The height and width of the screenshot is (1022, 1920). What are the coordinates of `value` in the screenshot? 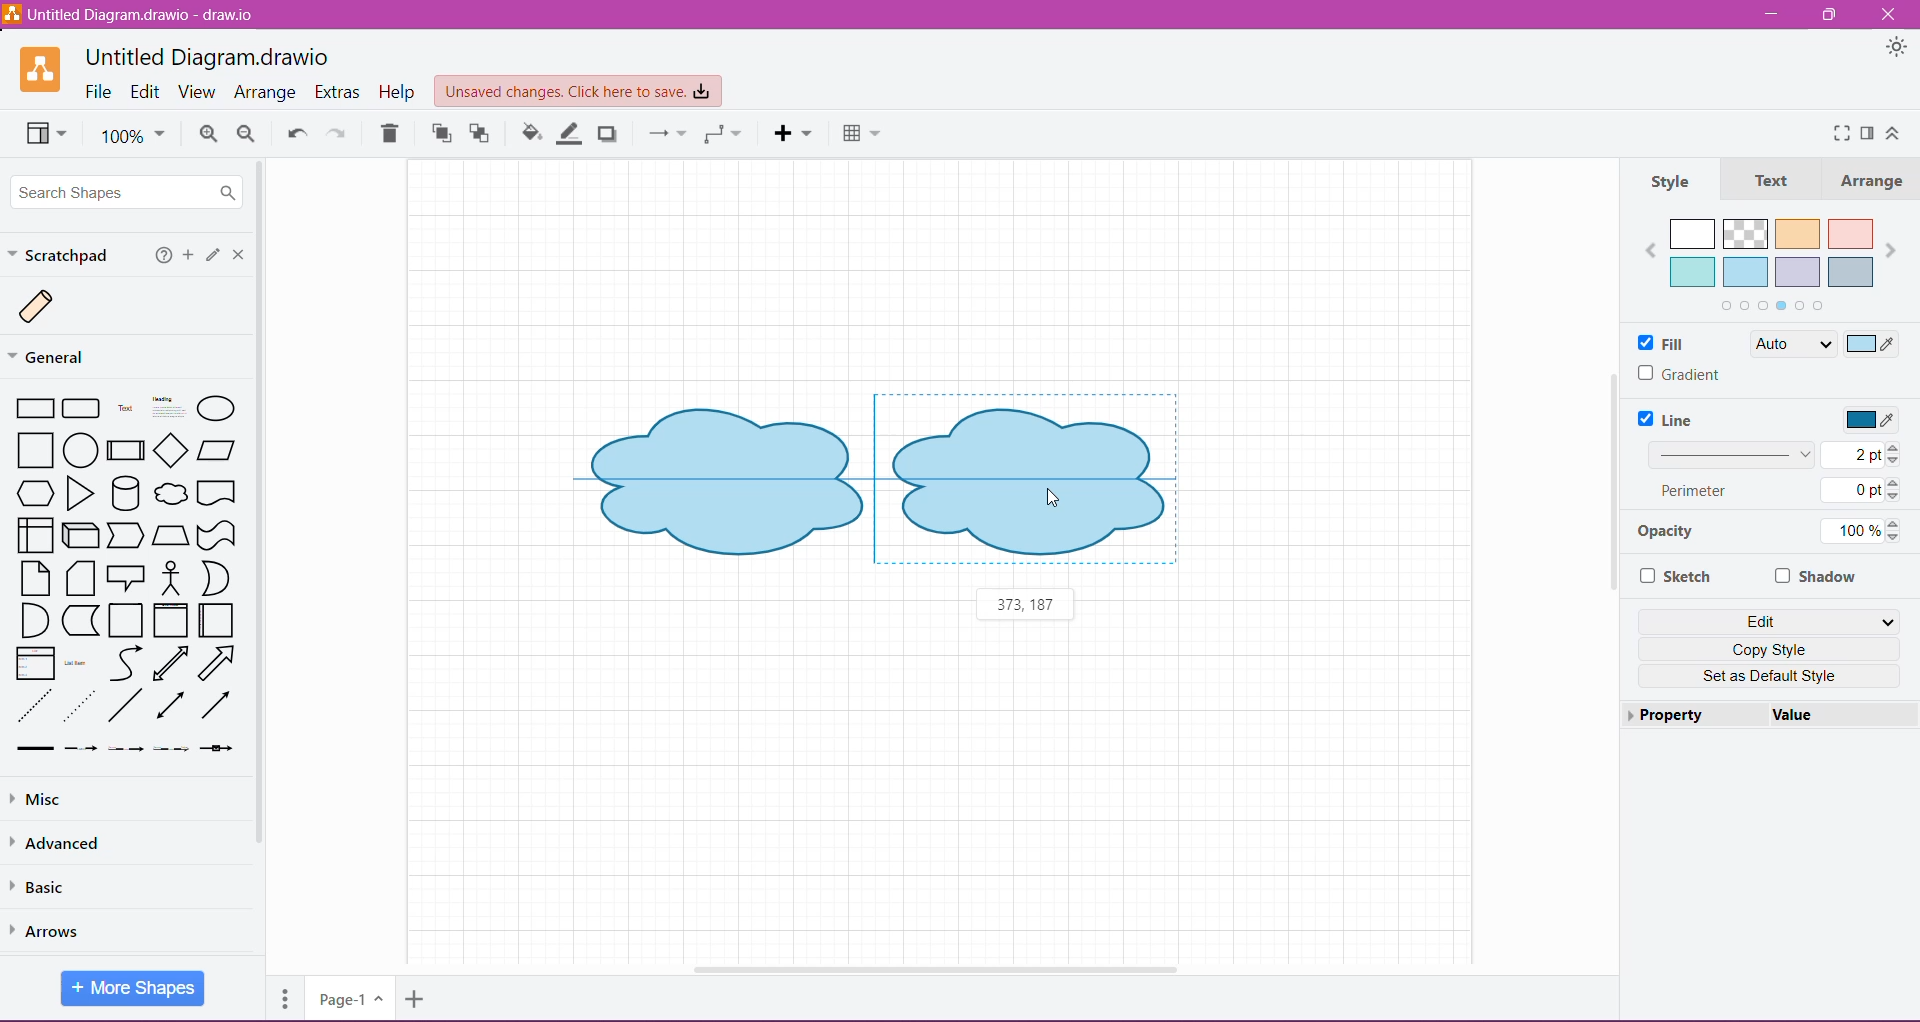 It's located at (1839, 714).